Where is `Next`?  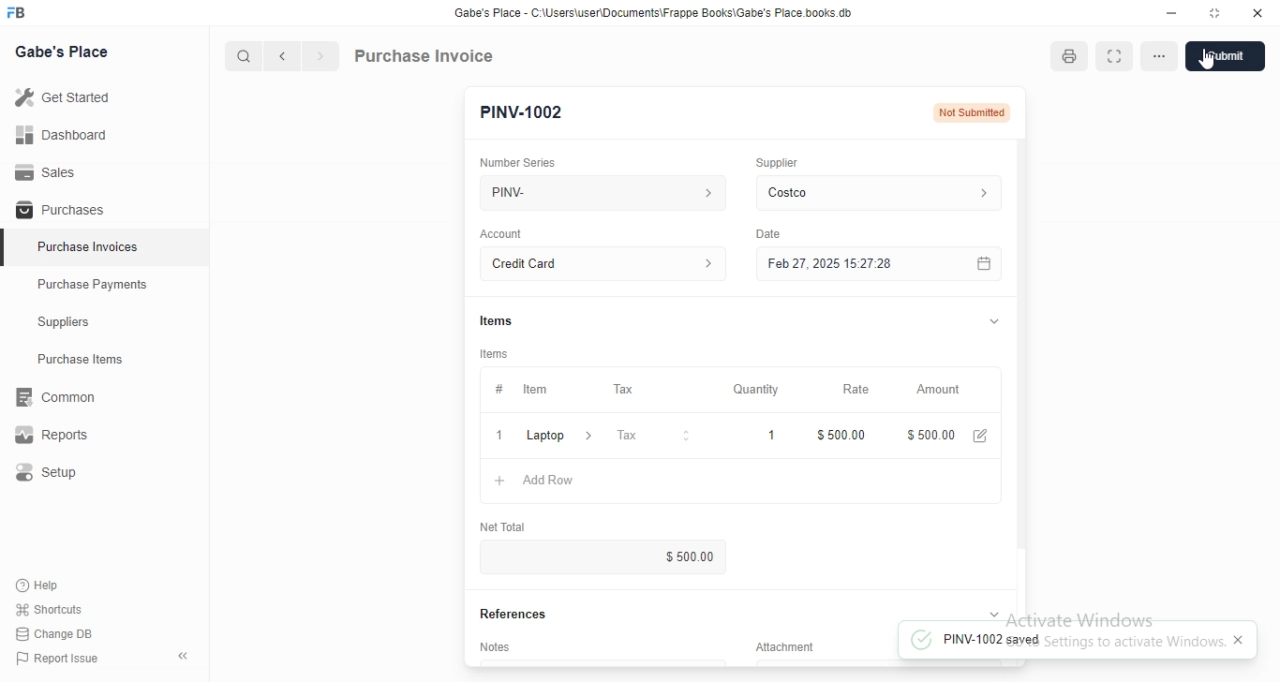 Next is located at coordinates (322, 56).